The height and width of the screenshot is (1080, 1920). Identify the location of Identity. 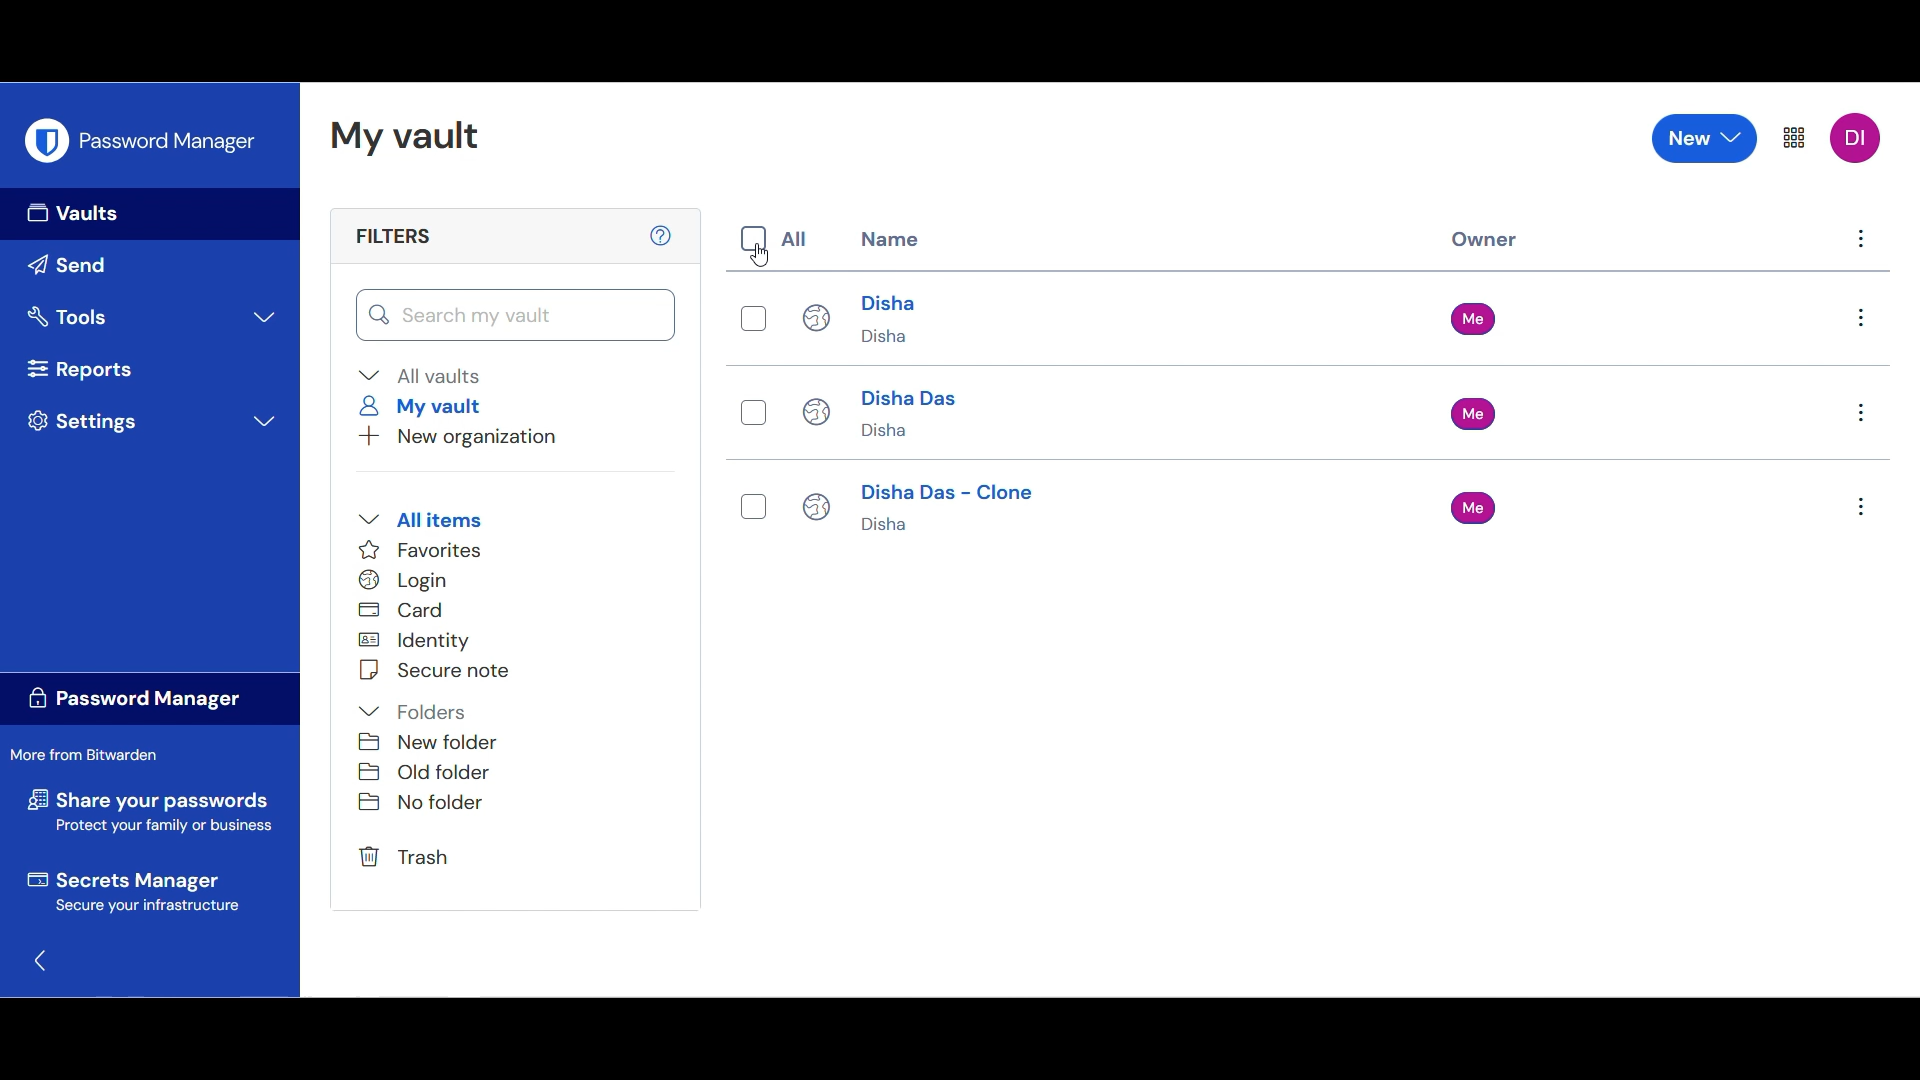
(427, 641).